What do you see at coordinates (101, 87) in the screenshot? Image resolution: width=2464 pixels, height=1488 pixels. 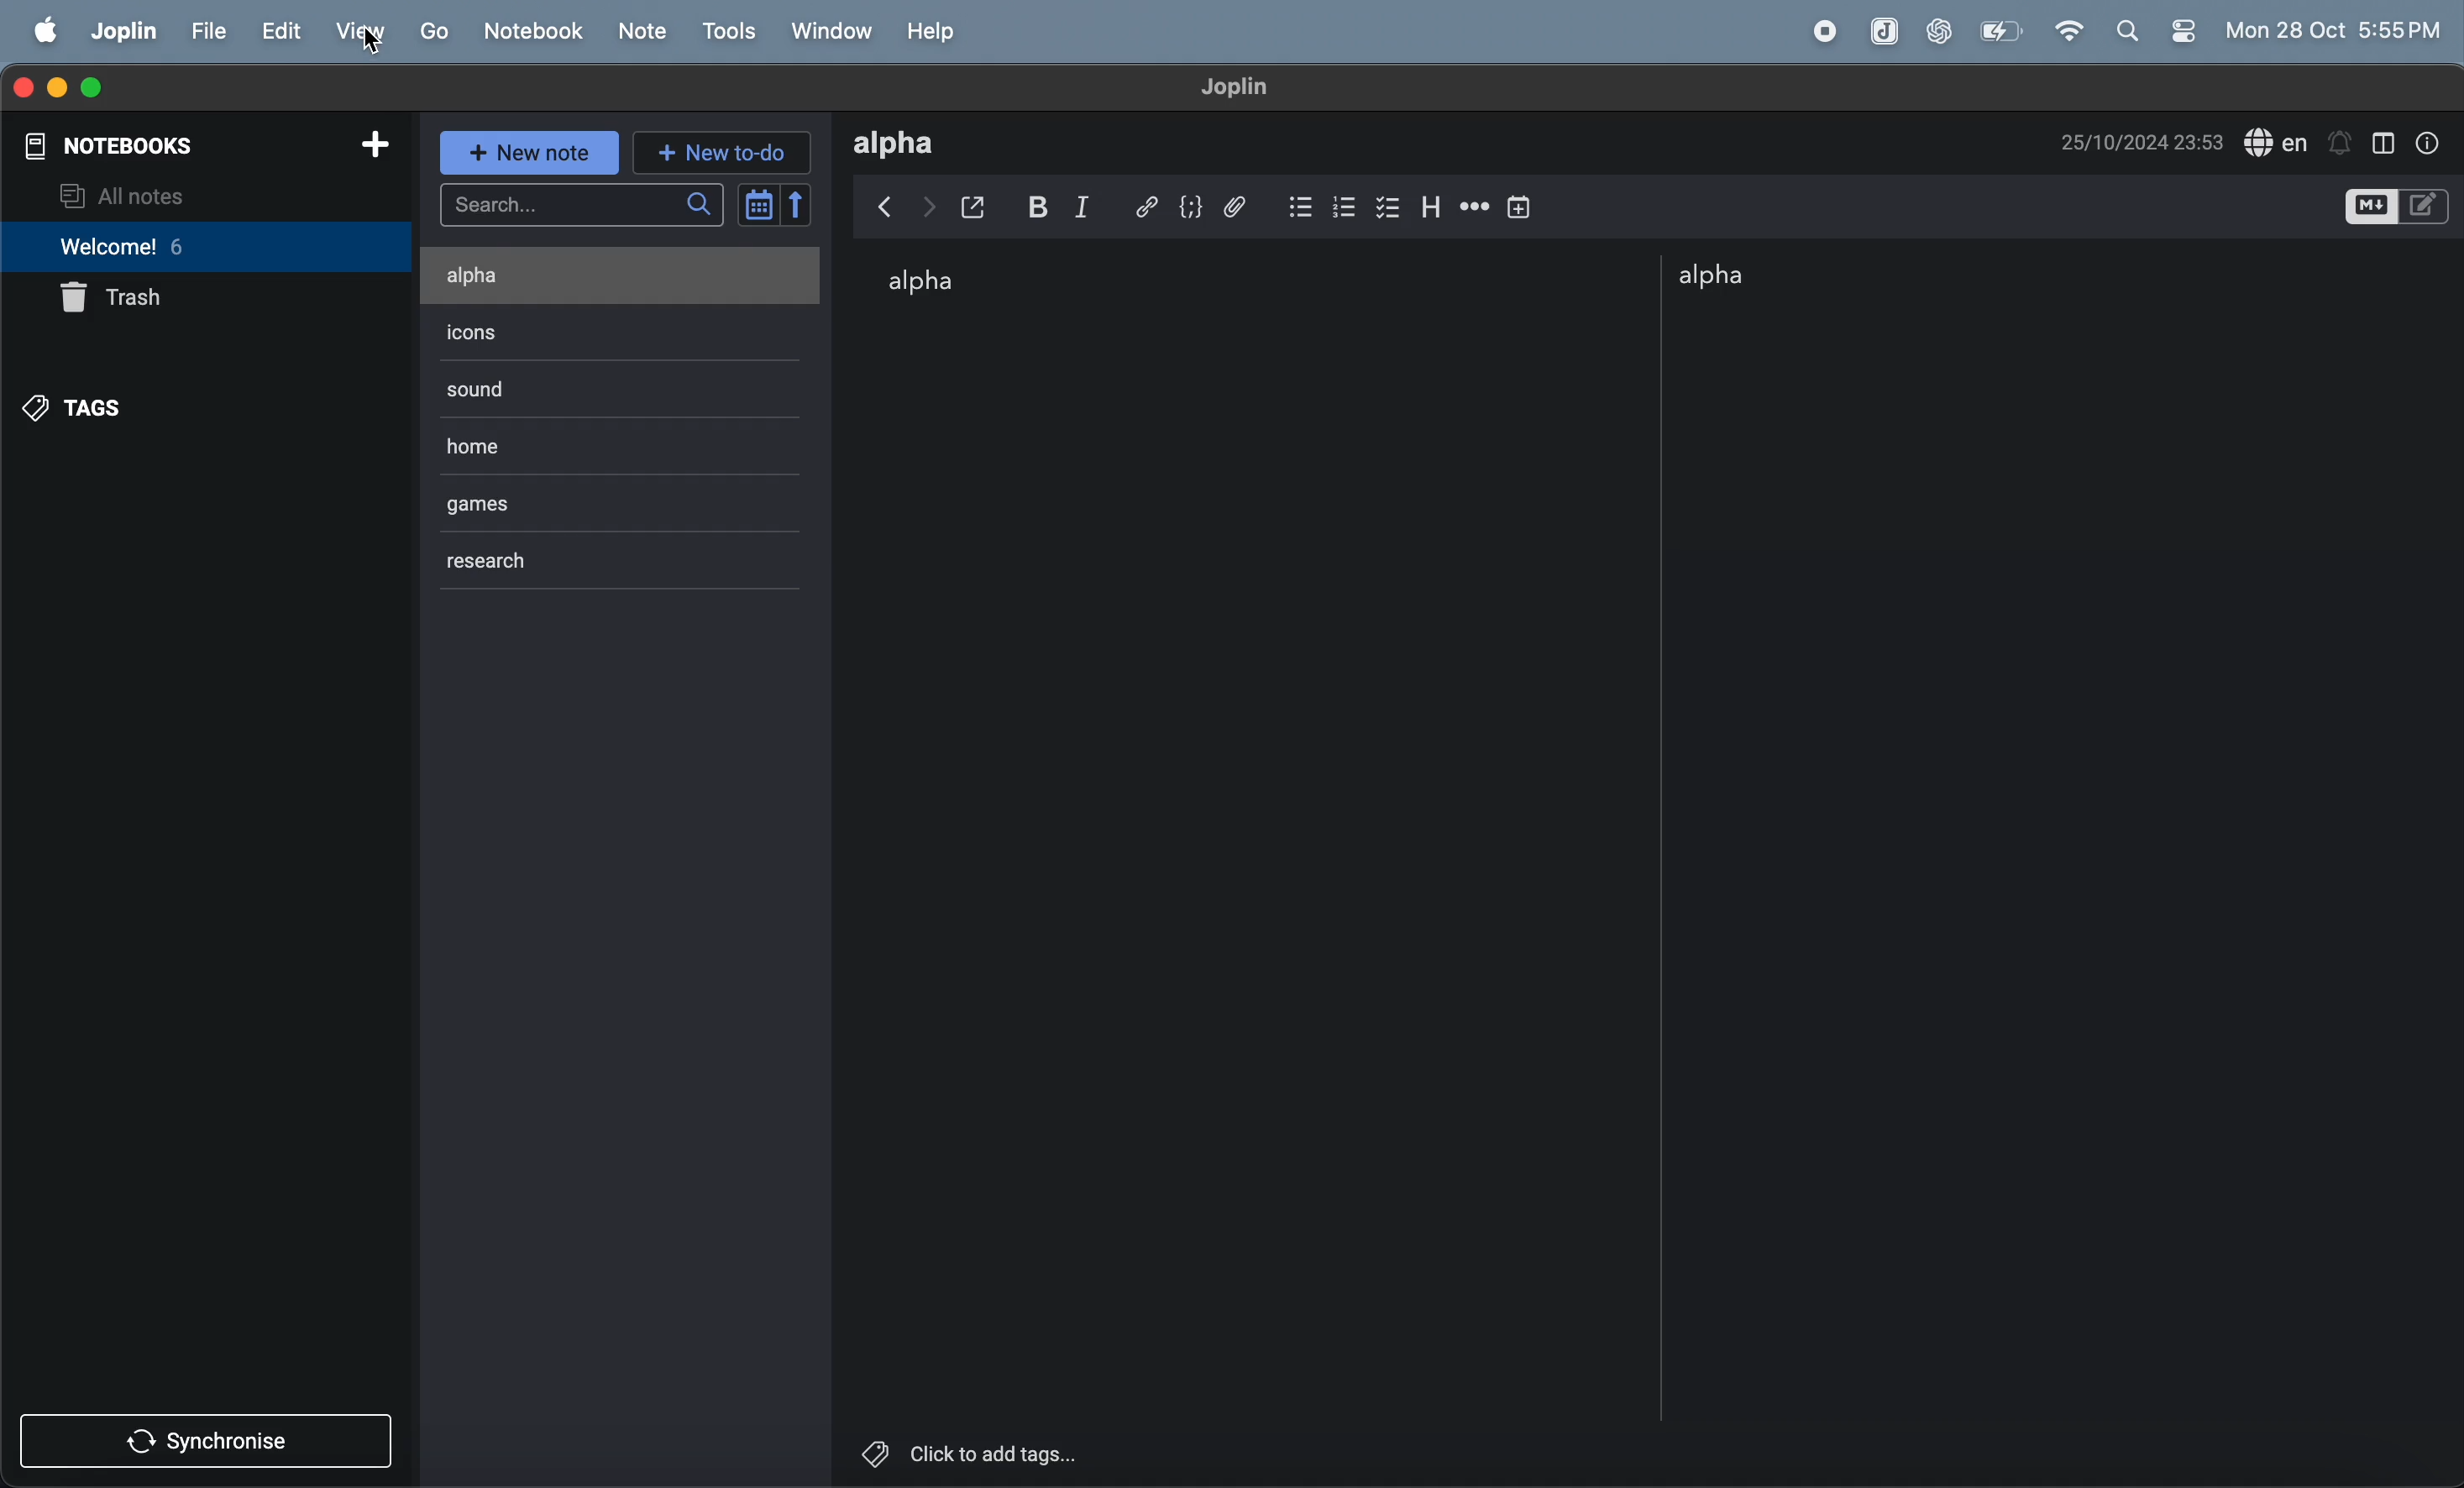 I see `maximize` at bounding box center [101, 87].